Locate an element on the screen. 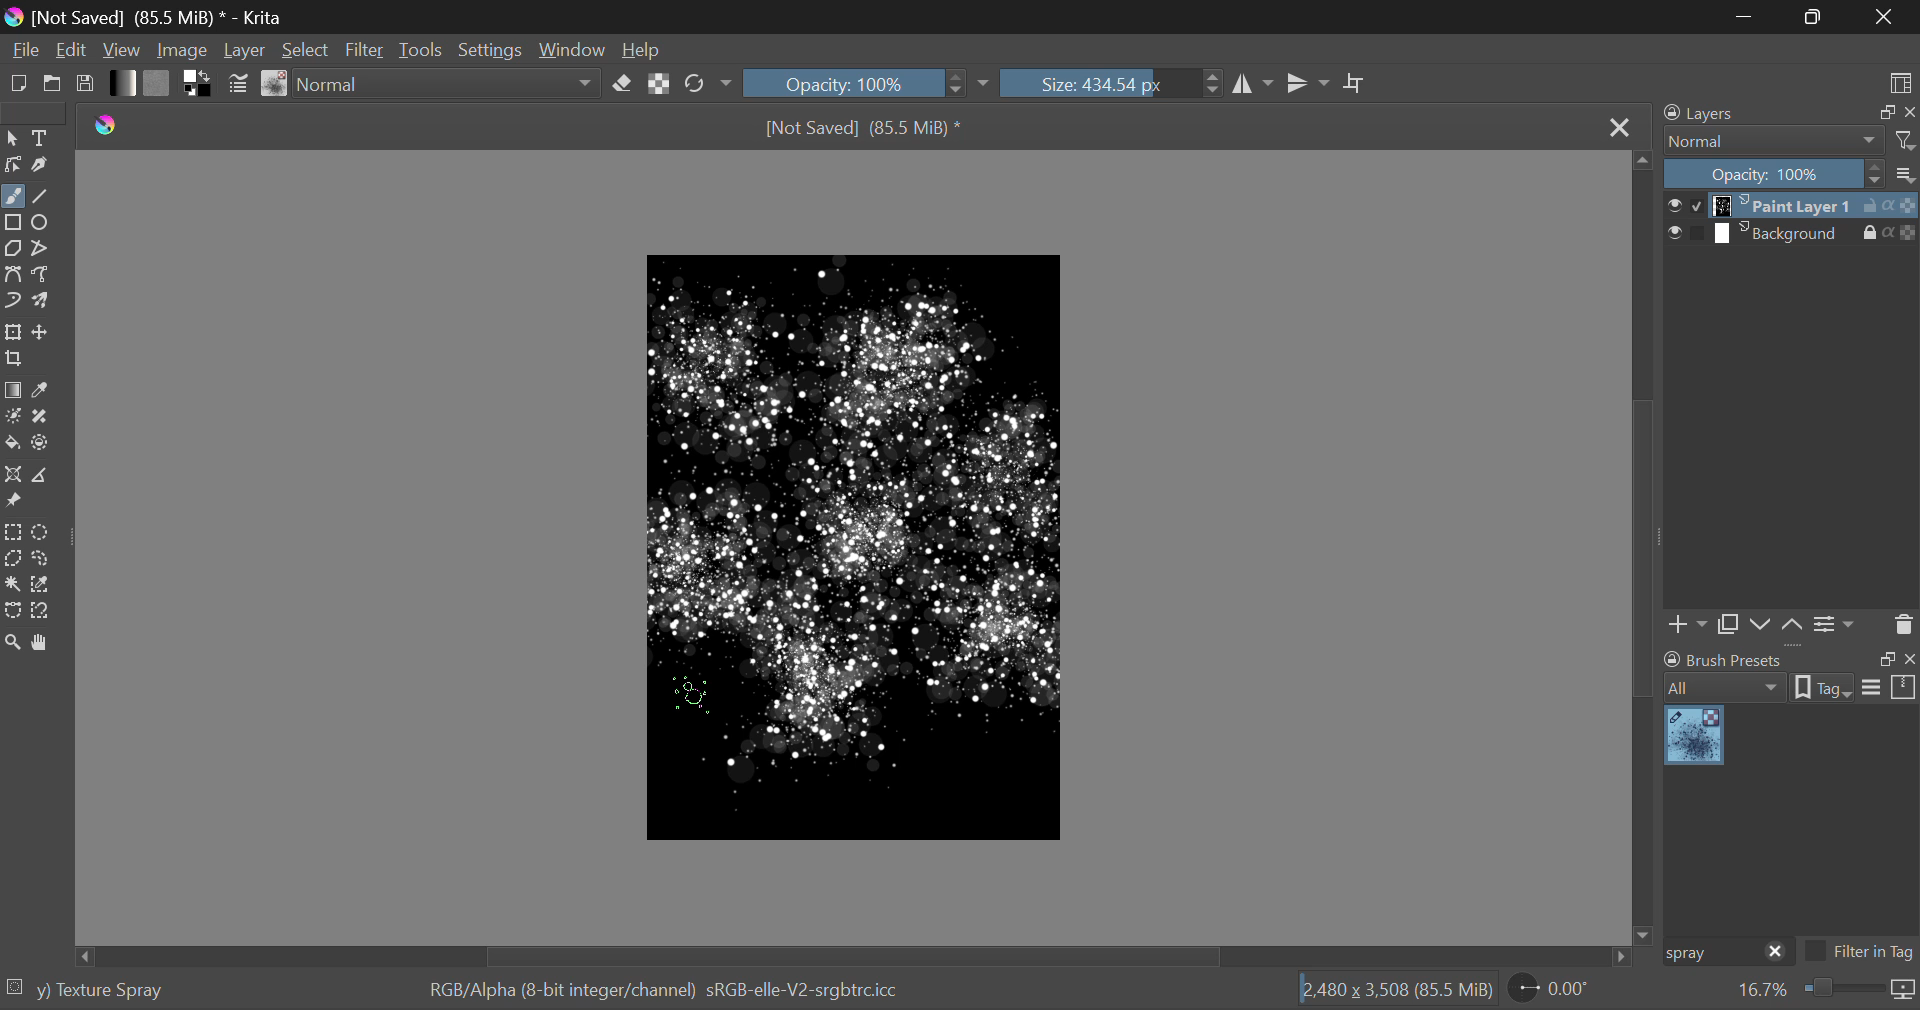 The width and height of the screenshot is (1920, 1010). brush presets  is located at coordinates (1724, 659).